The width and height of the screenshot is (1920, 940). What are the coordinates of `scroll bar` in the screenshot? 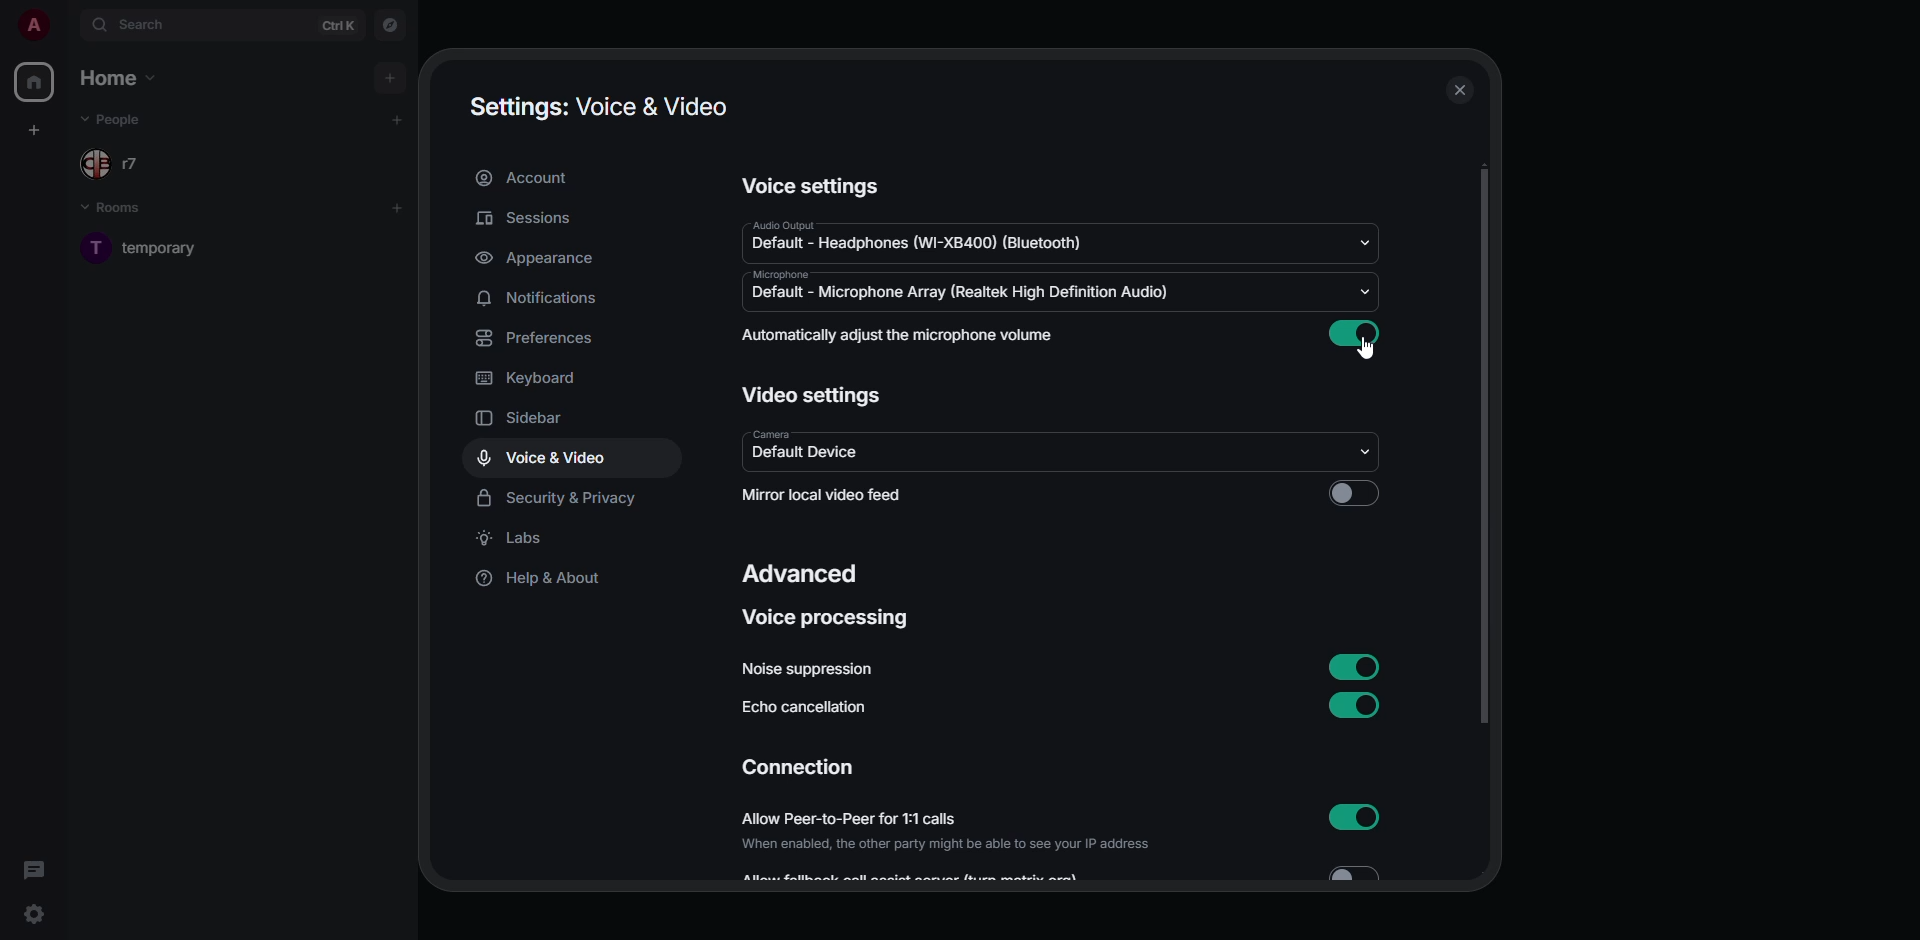 It's located at (1483, 444).